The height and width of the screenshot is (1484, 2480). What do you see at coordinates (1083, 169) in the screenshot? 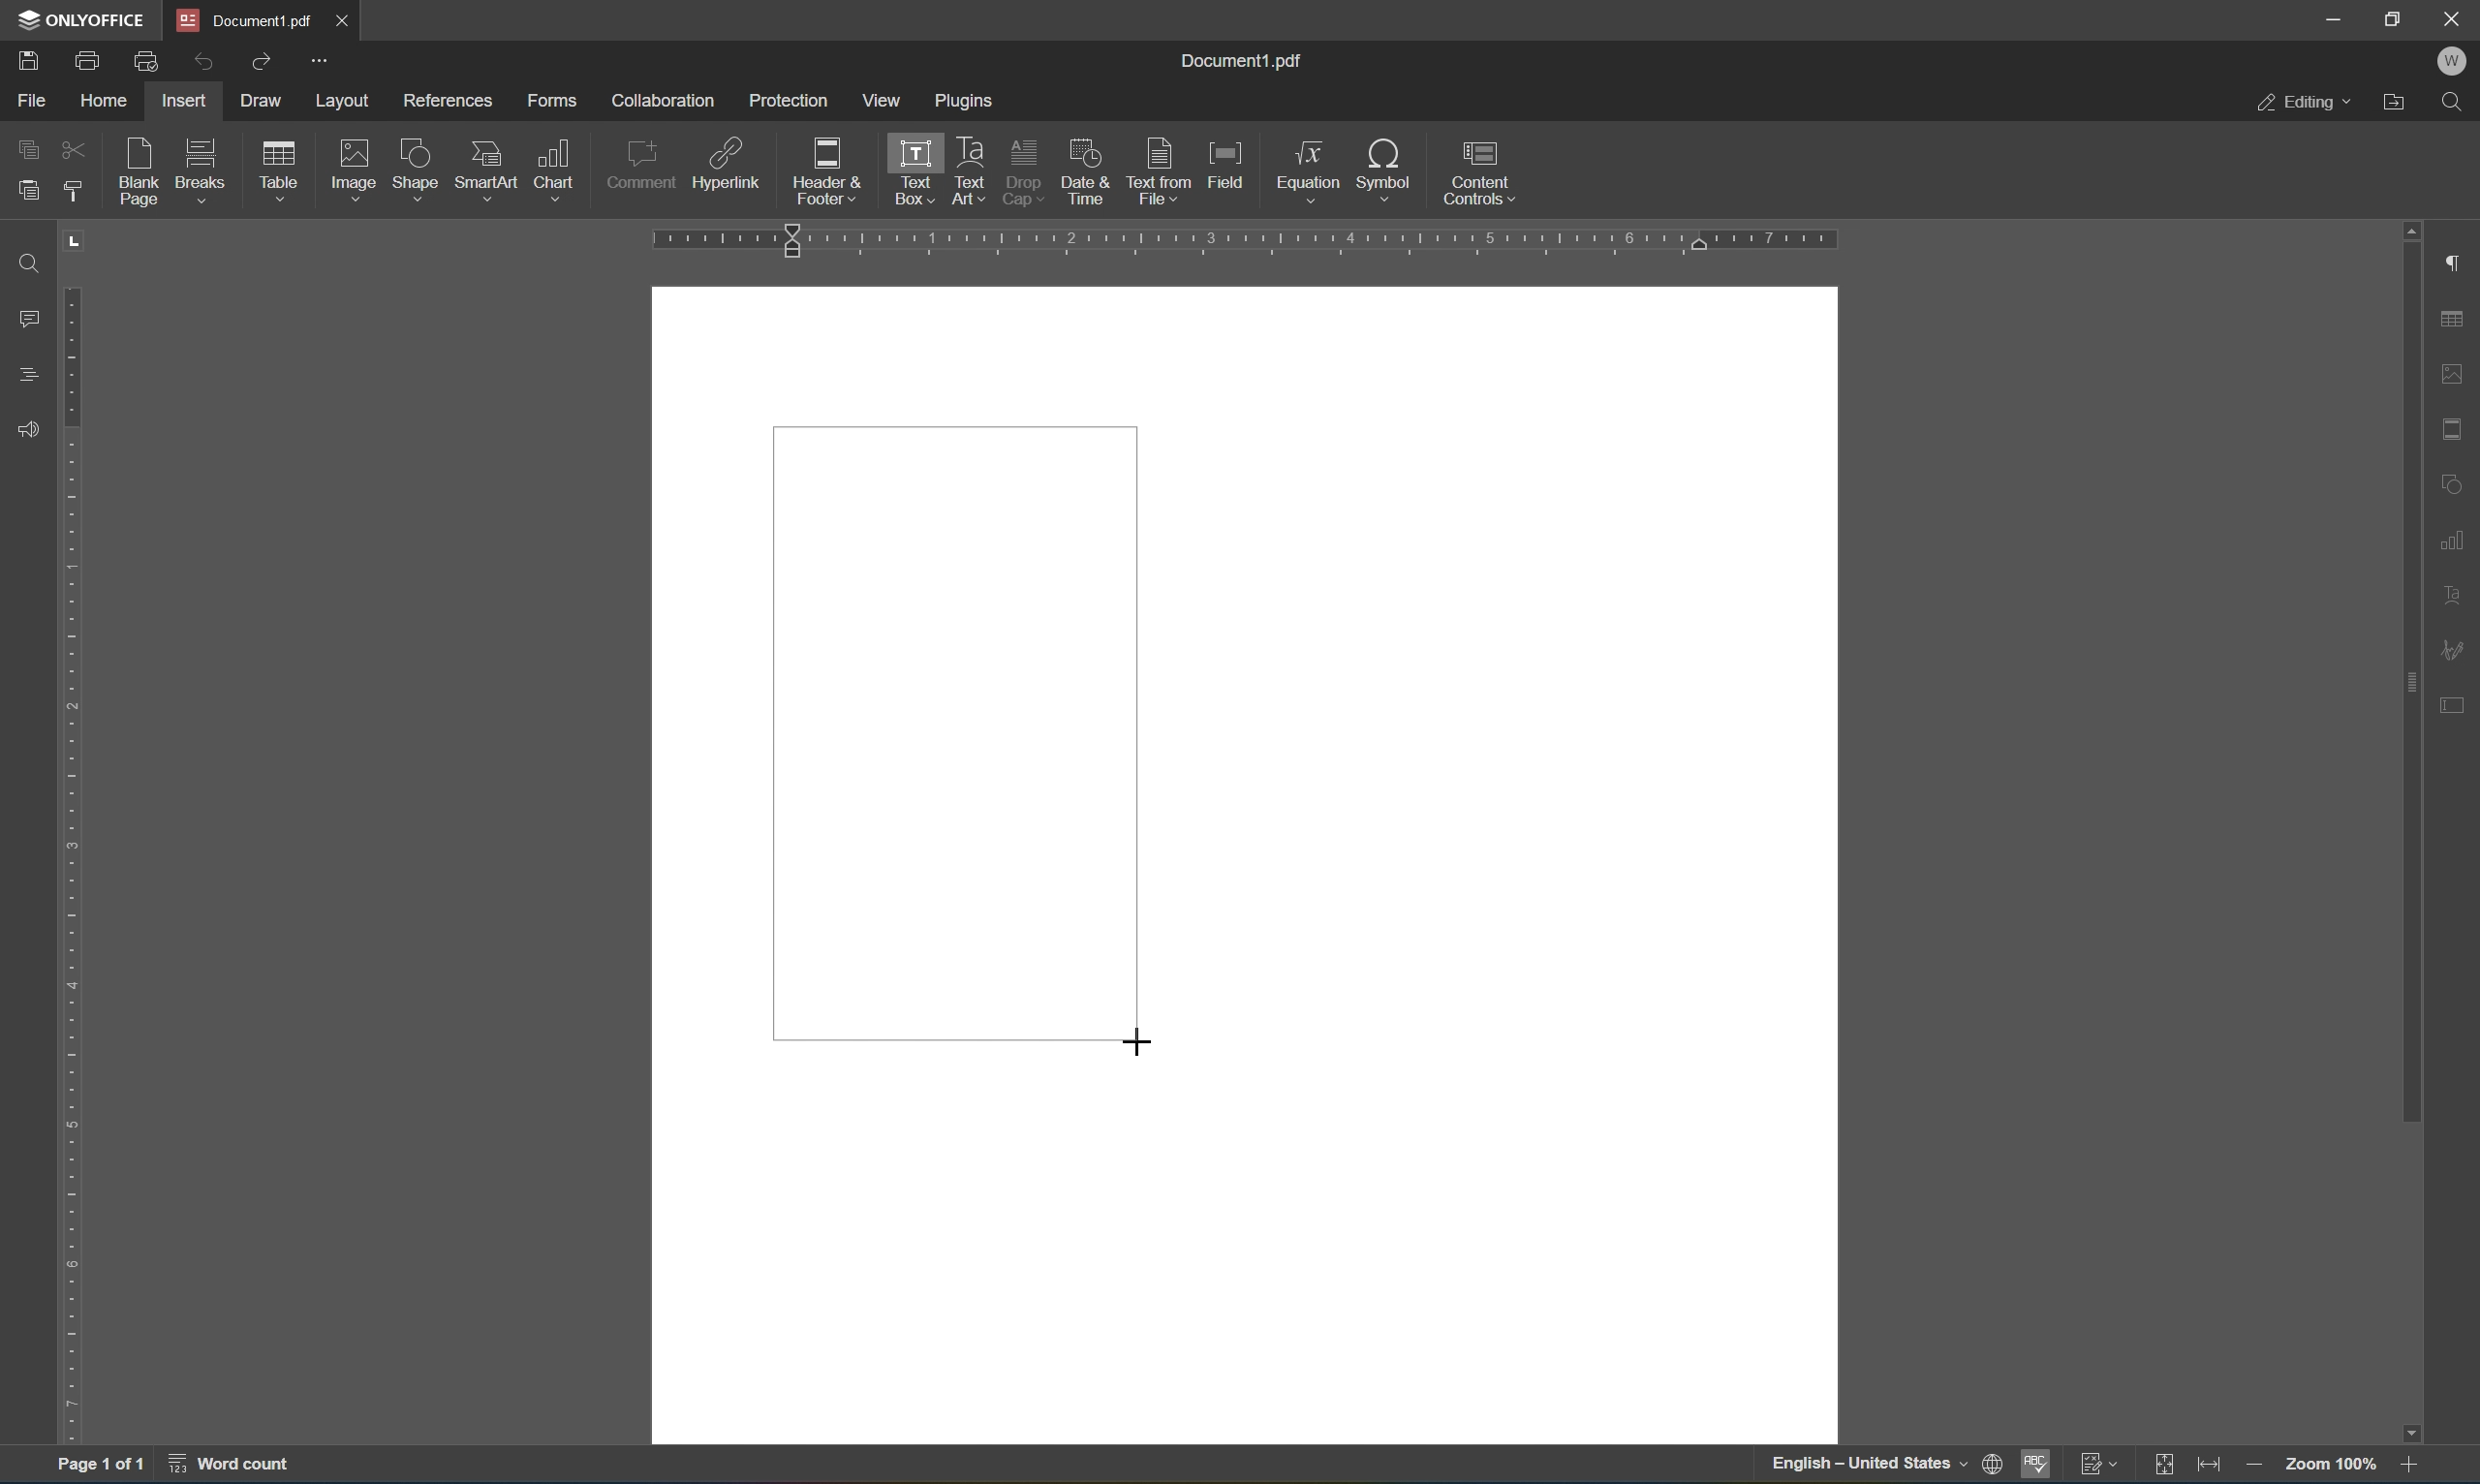
I see `insert current date and time` at bounding box center [1083, 169].